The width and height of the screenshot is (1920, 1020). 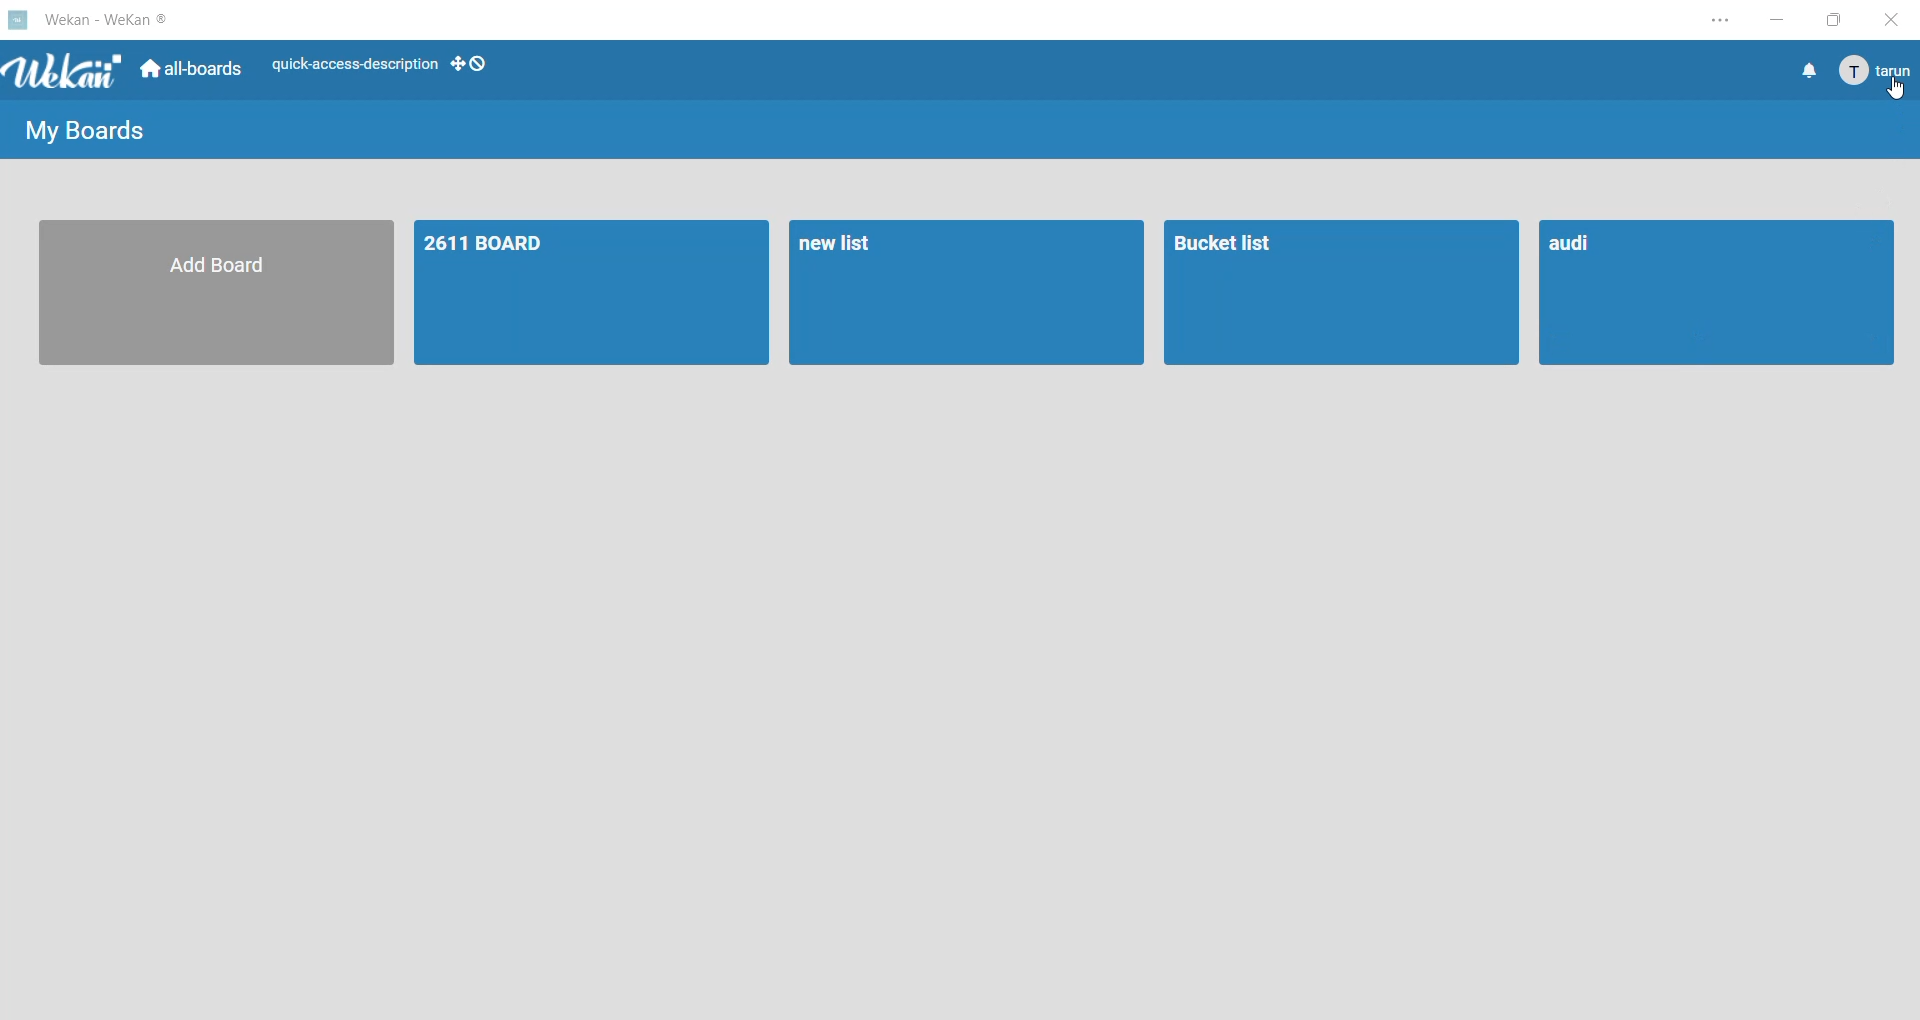 What do you see at coordinates (353, 67) in the screenshot?
I see `quick access description` at bounding box center [353, 67].